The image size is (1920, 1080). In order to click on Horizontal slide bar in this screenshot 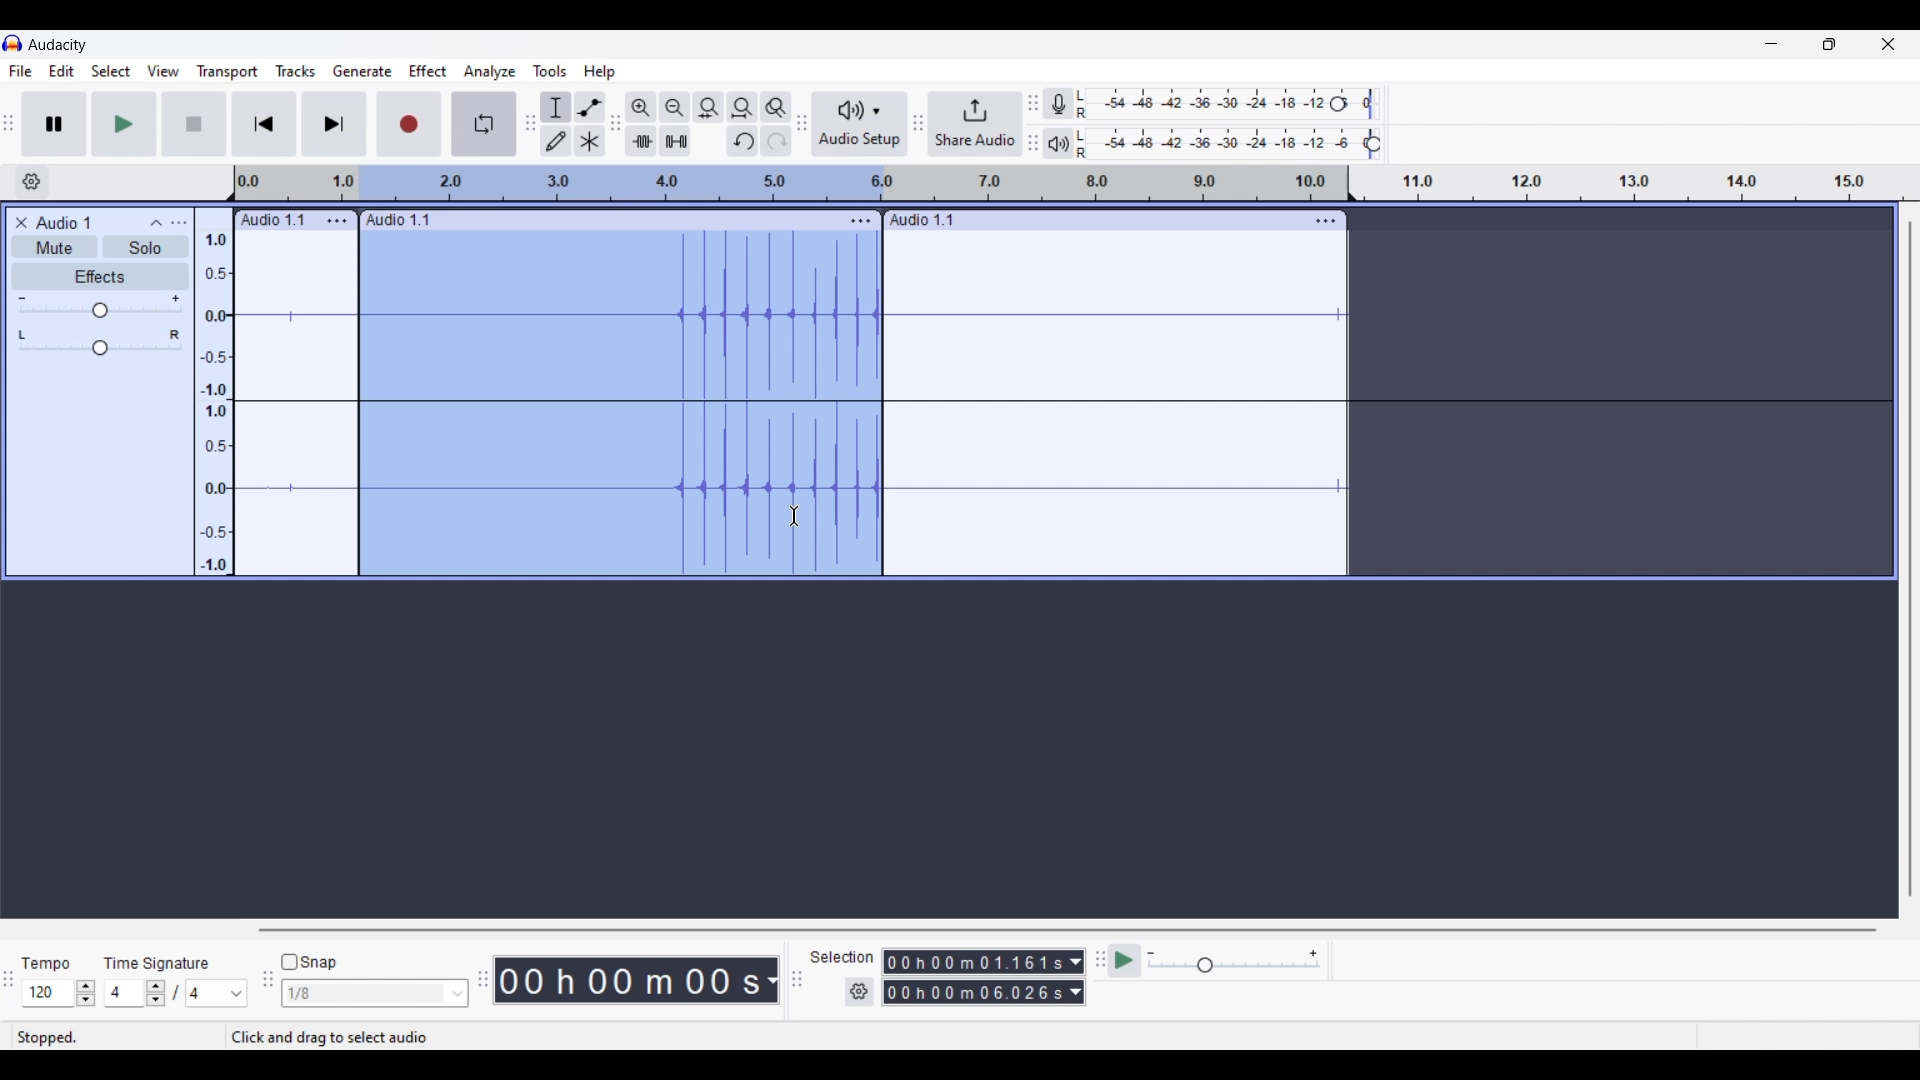, I will do `click(1068, 930)`.